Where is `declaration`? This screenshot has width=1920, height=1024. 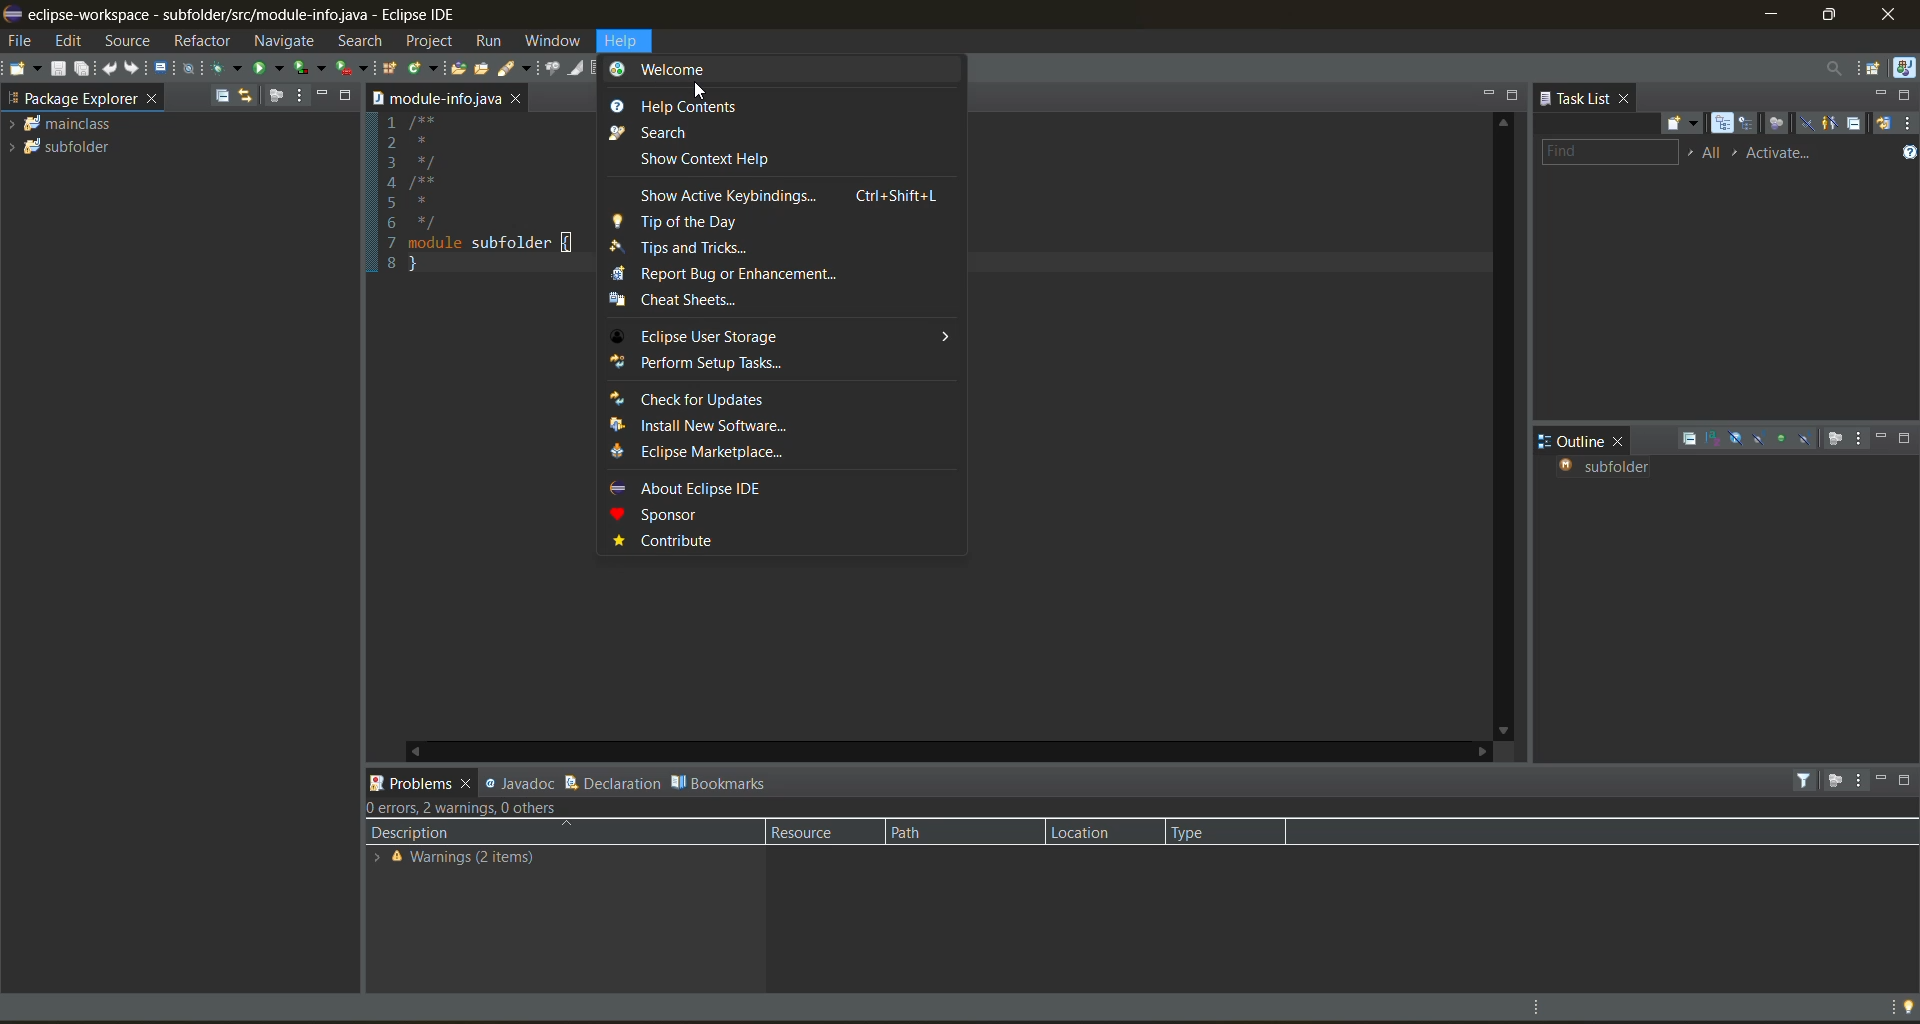 declaration is located at coordinates (611, 779).